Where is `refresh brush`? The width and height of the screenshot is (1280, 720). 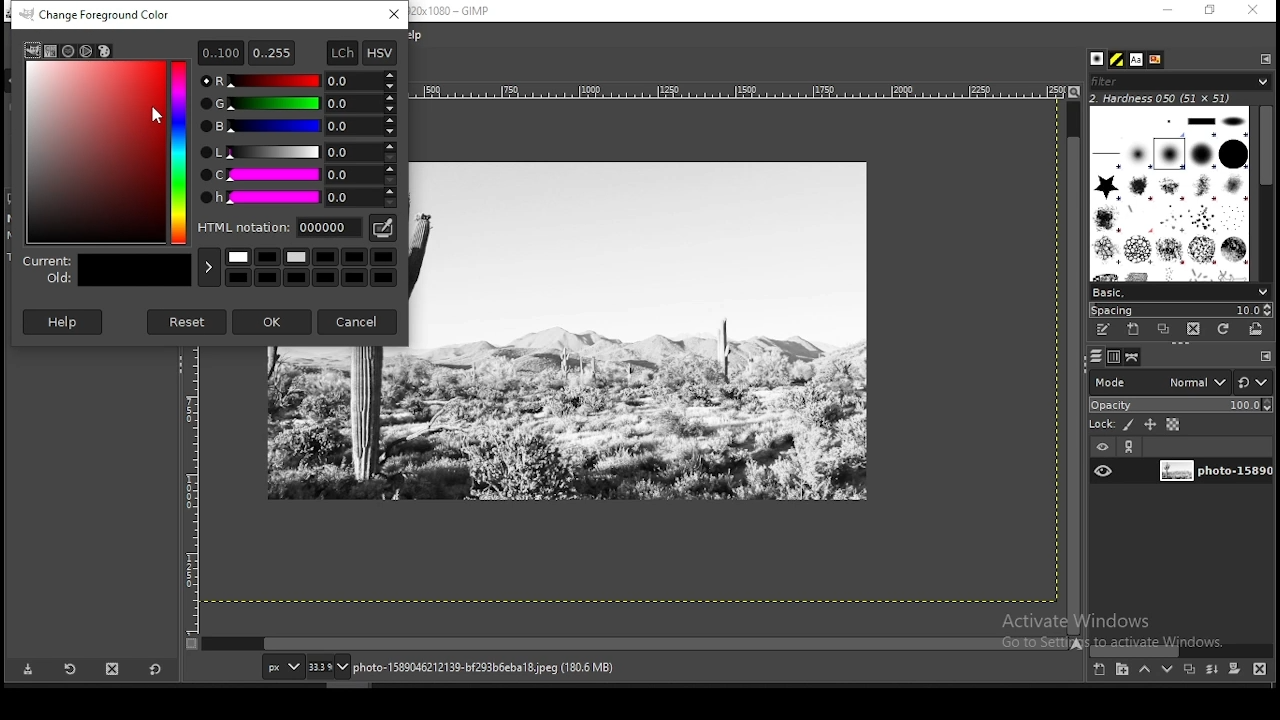 refresh brush is located at coordinates (1223, 329).